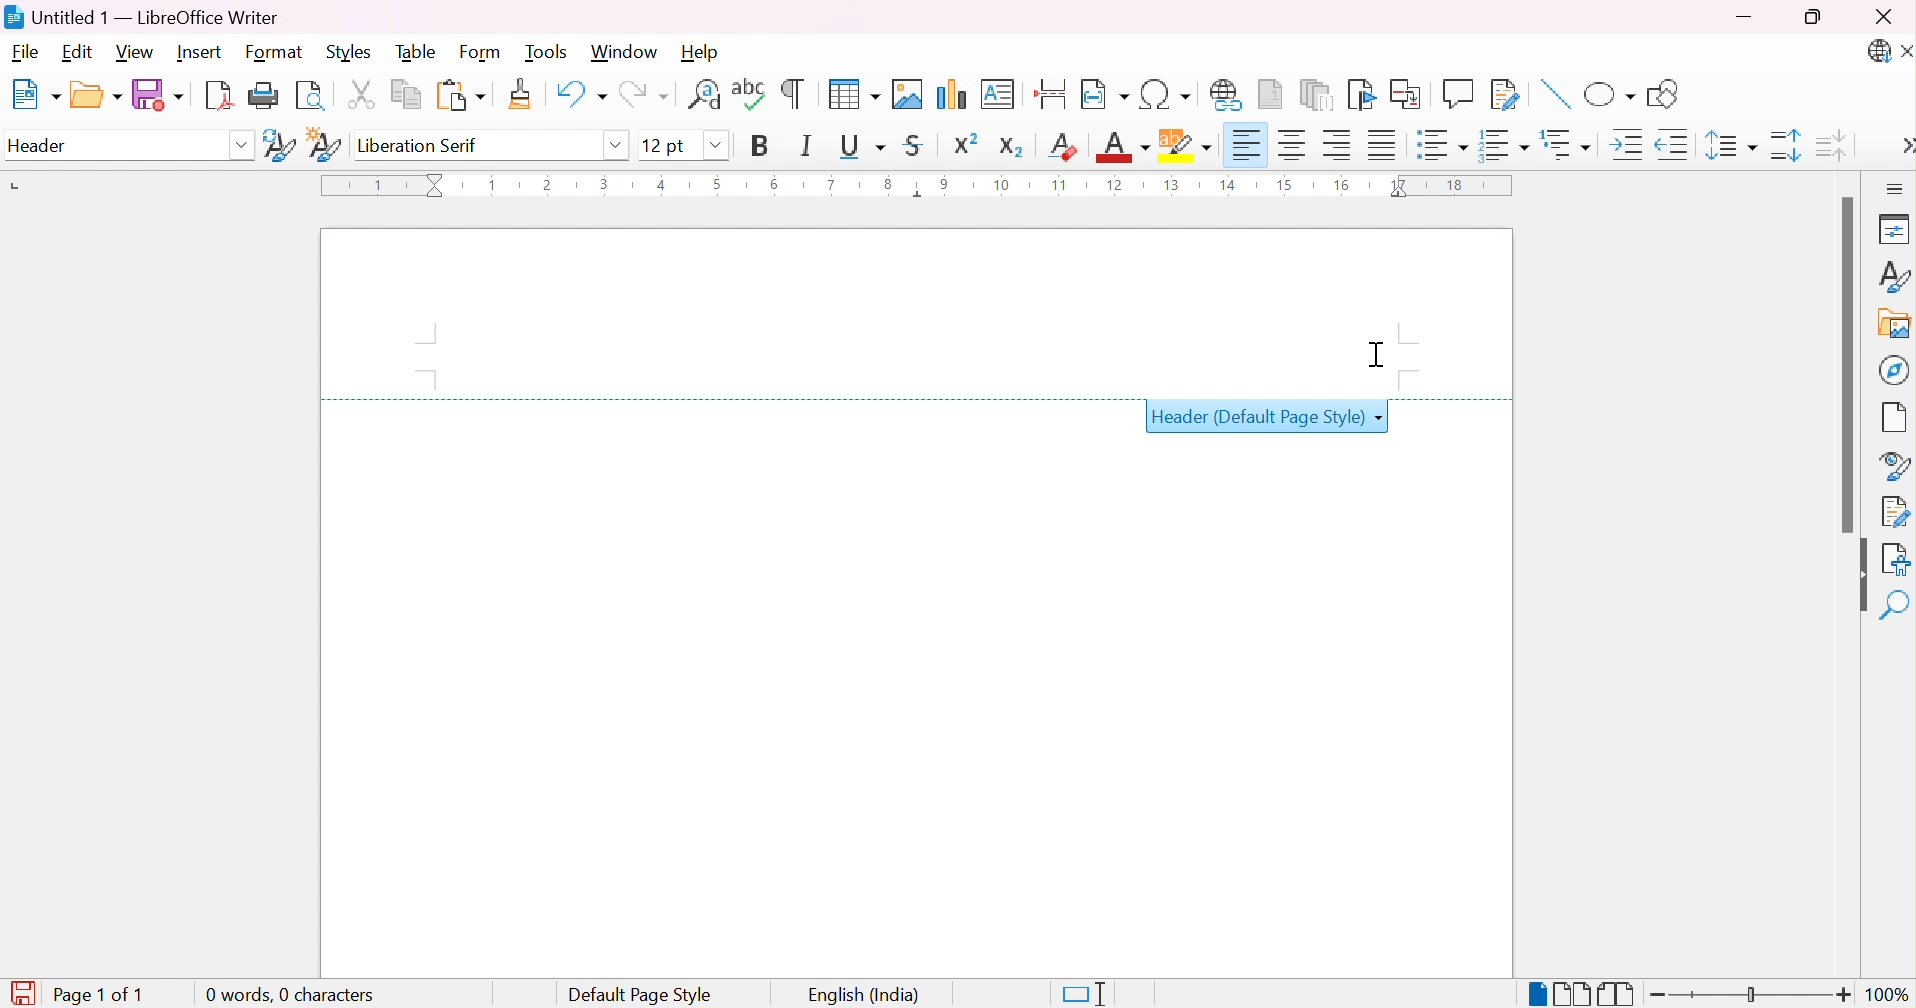  Describe the element at coordinates (912, 187) in the screenshot. I see `Ruler` at that location.